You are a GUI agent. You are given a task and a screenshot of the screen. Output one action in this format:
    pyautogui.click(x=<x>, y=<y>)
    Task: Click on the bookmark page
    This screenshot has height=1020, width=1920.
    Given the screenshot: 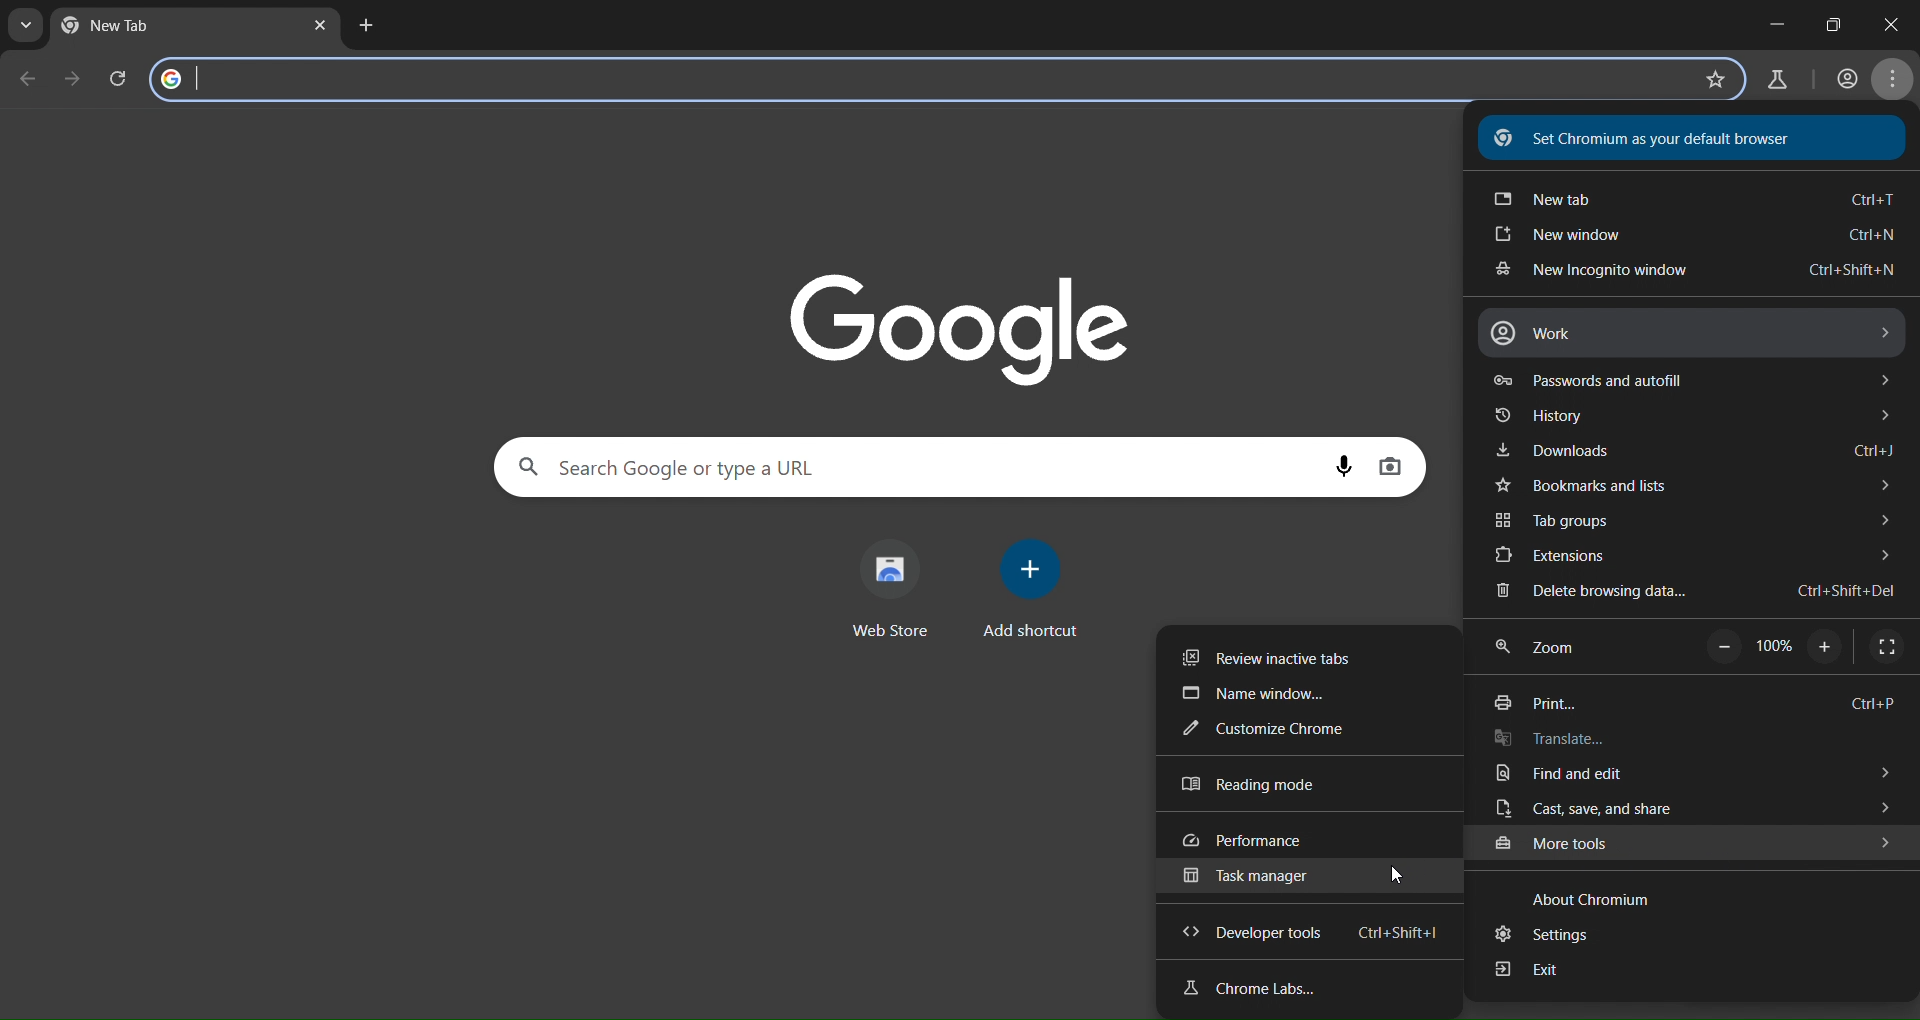 What is the action you would take?
    pyautogui.click(x=1714, y=79)
    